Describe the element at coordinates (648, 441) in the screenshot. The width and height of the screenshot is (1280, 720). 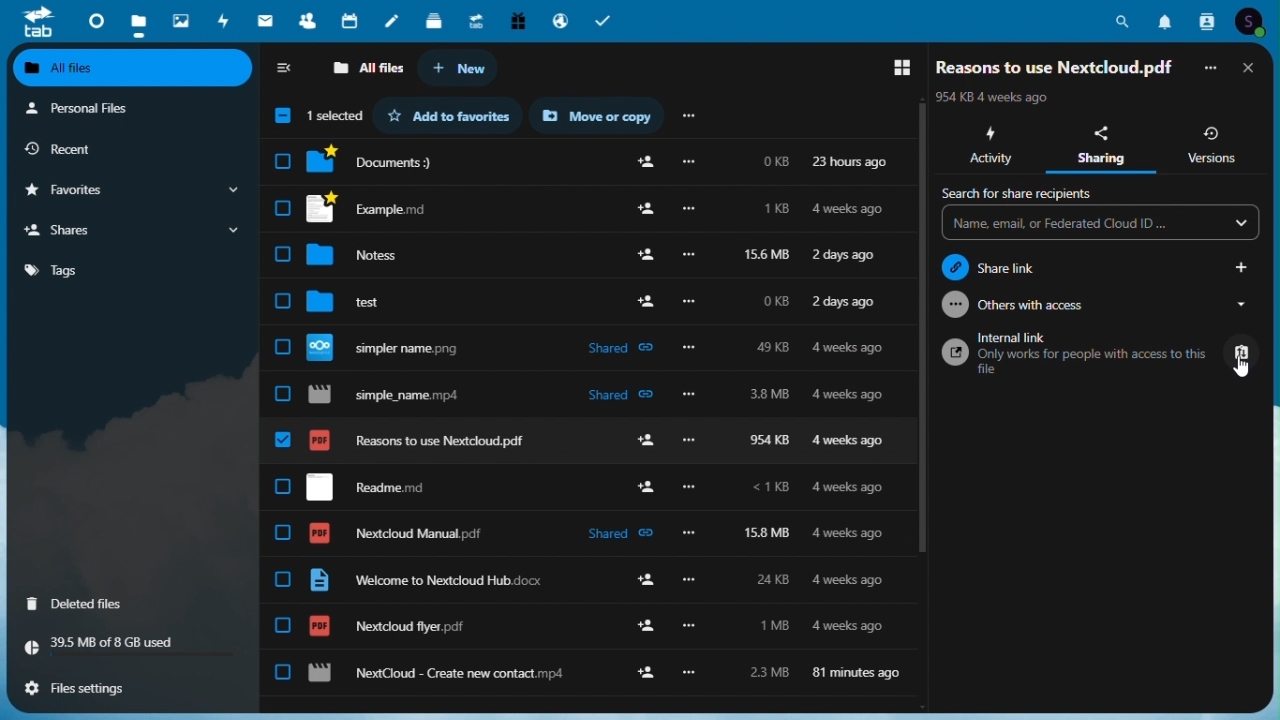
I see ` add user` at that location.